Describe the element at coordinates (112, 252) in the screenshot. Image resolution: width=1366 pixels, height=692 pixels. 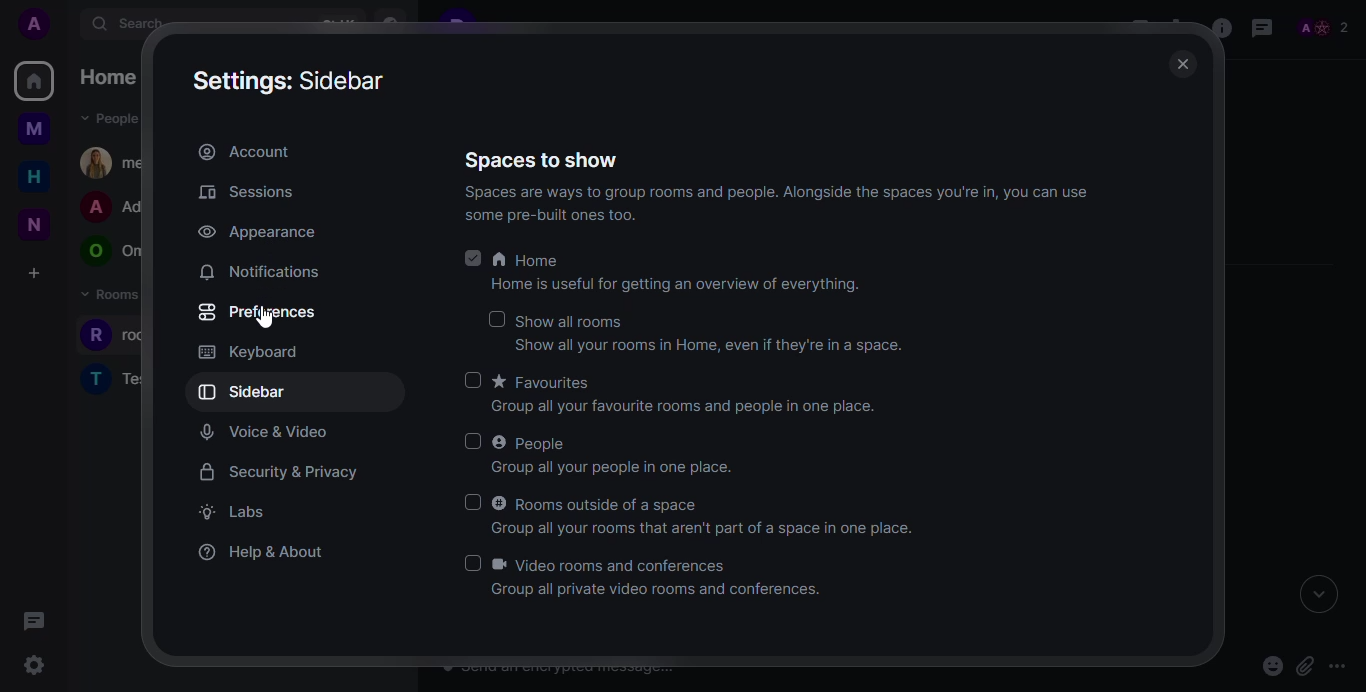
I see `people room` at that location.